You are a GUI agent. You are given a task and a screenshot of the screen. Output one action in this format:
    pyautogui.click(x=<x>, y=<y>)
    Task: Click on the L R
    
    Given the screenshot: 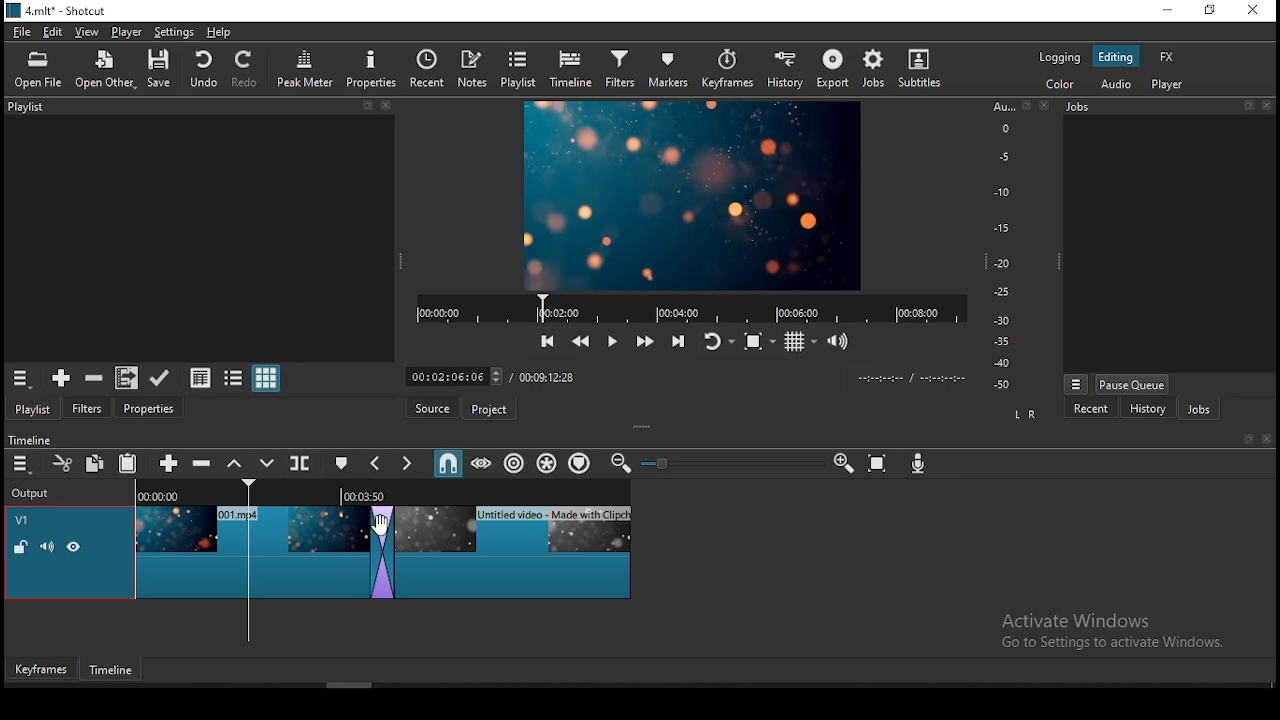 What is the action you would take?
    pyautogui.click(x=1025, y=412)
    